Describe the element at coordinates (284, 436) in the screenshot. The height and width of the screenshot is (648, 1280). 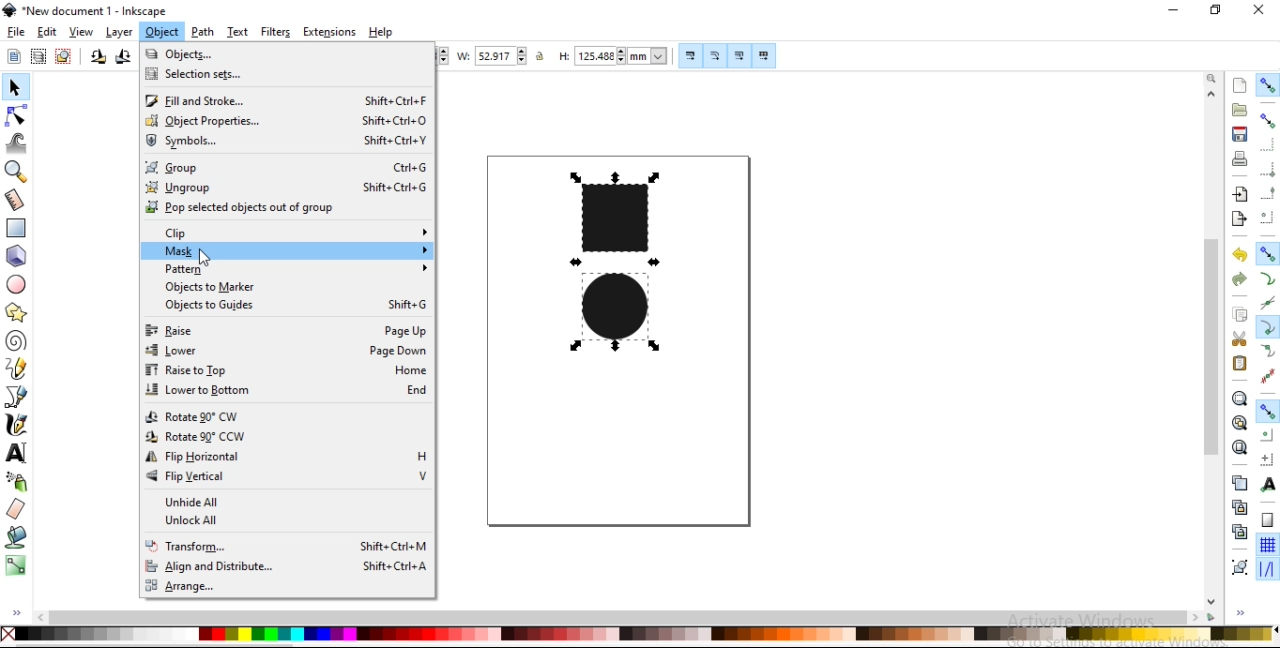
I see `rotate 90 CCW` at that location.